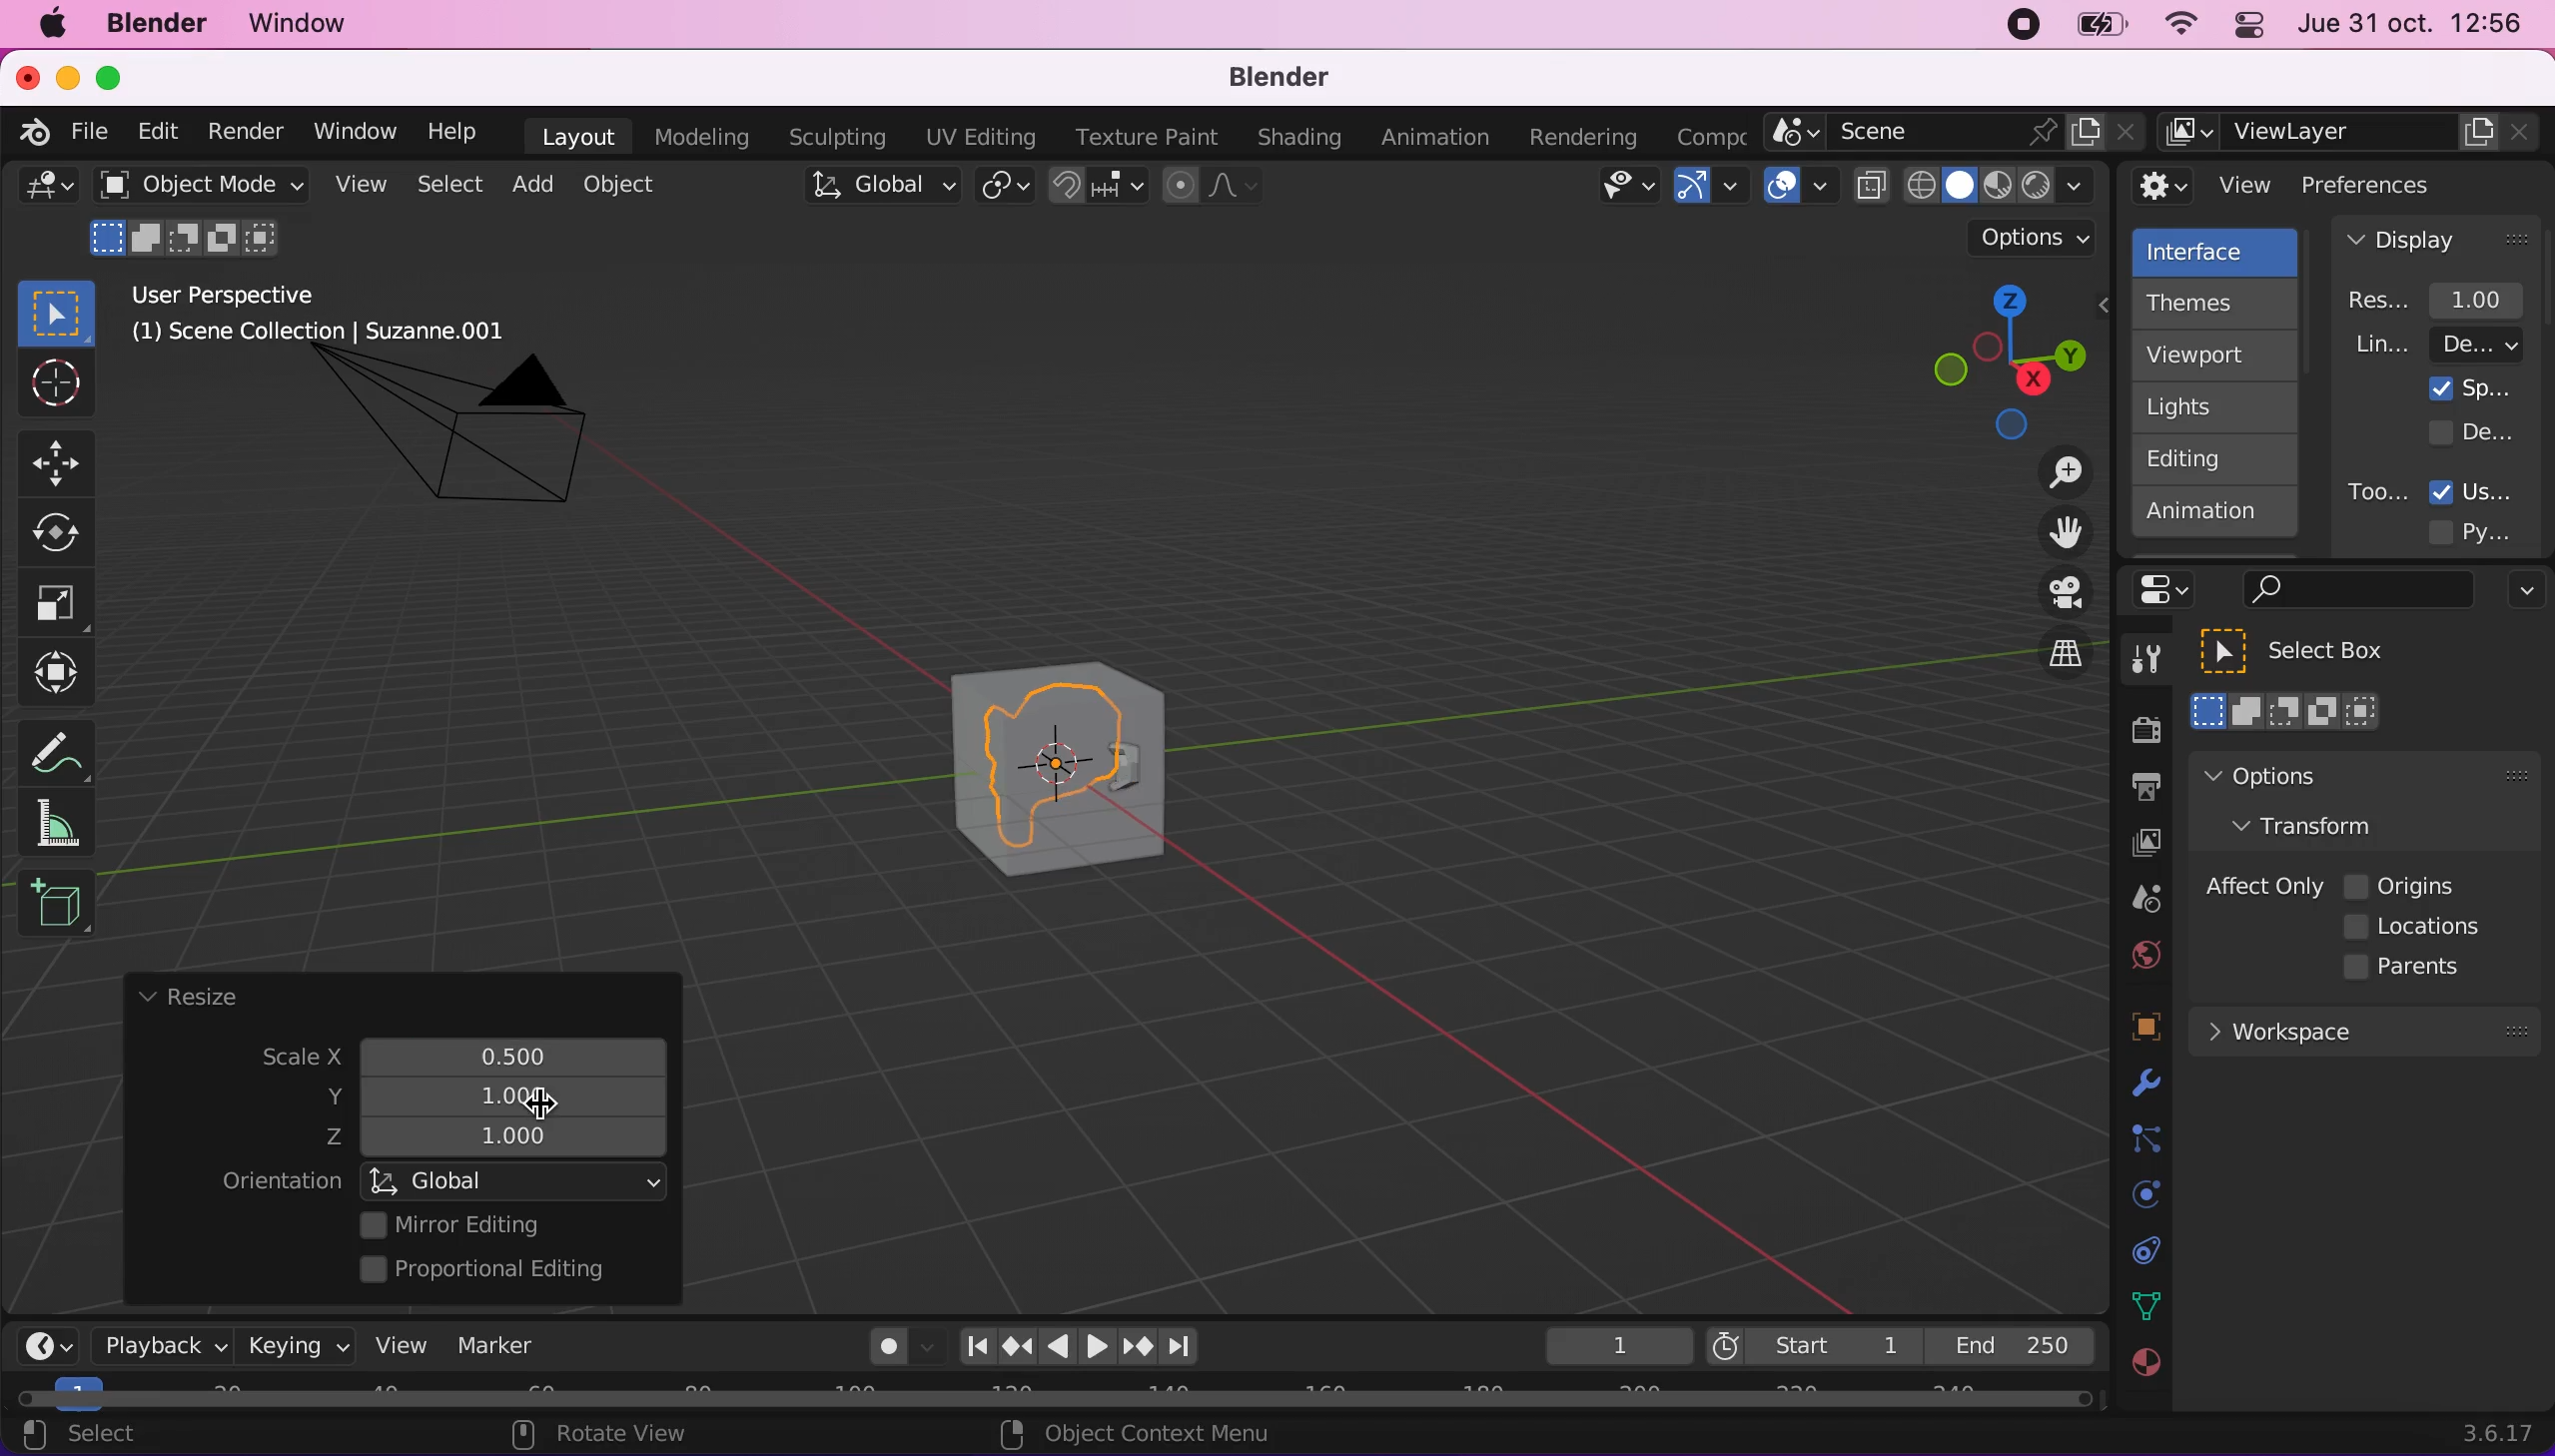 This screenshot has width=2555, height=1456. I want to click on line width, so click(2437, 344).